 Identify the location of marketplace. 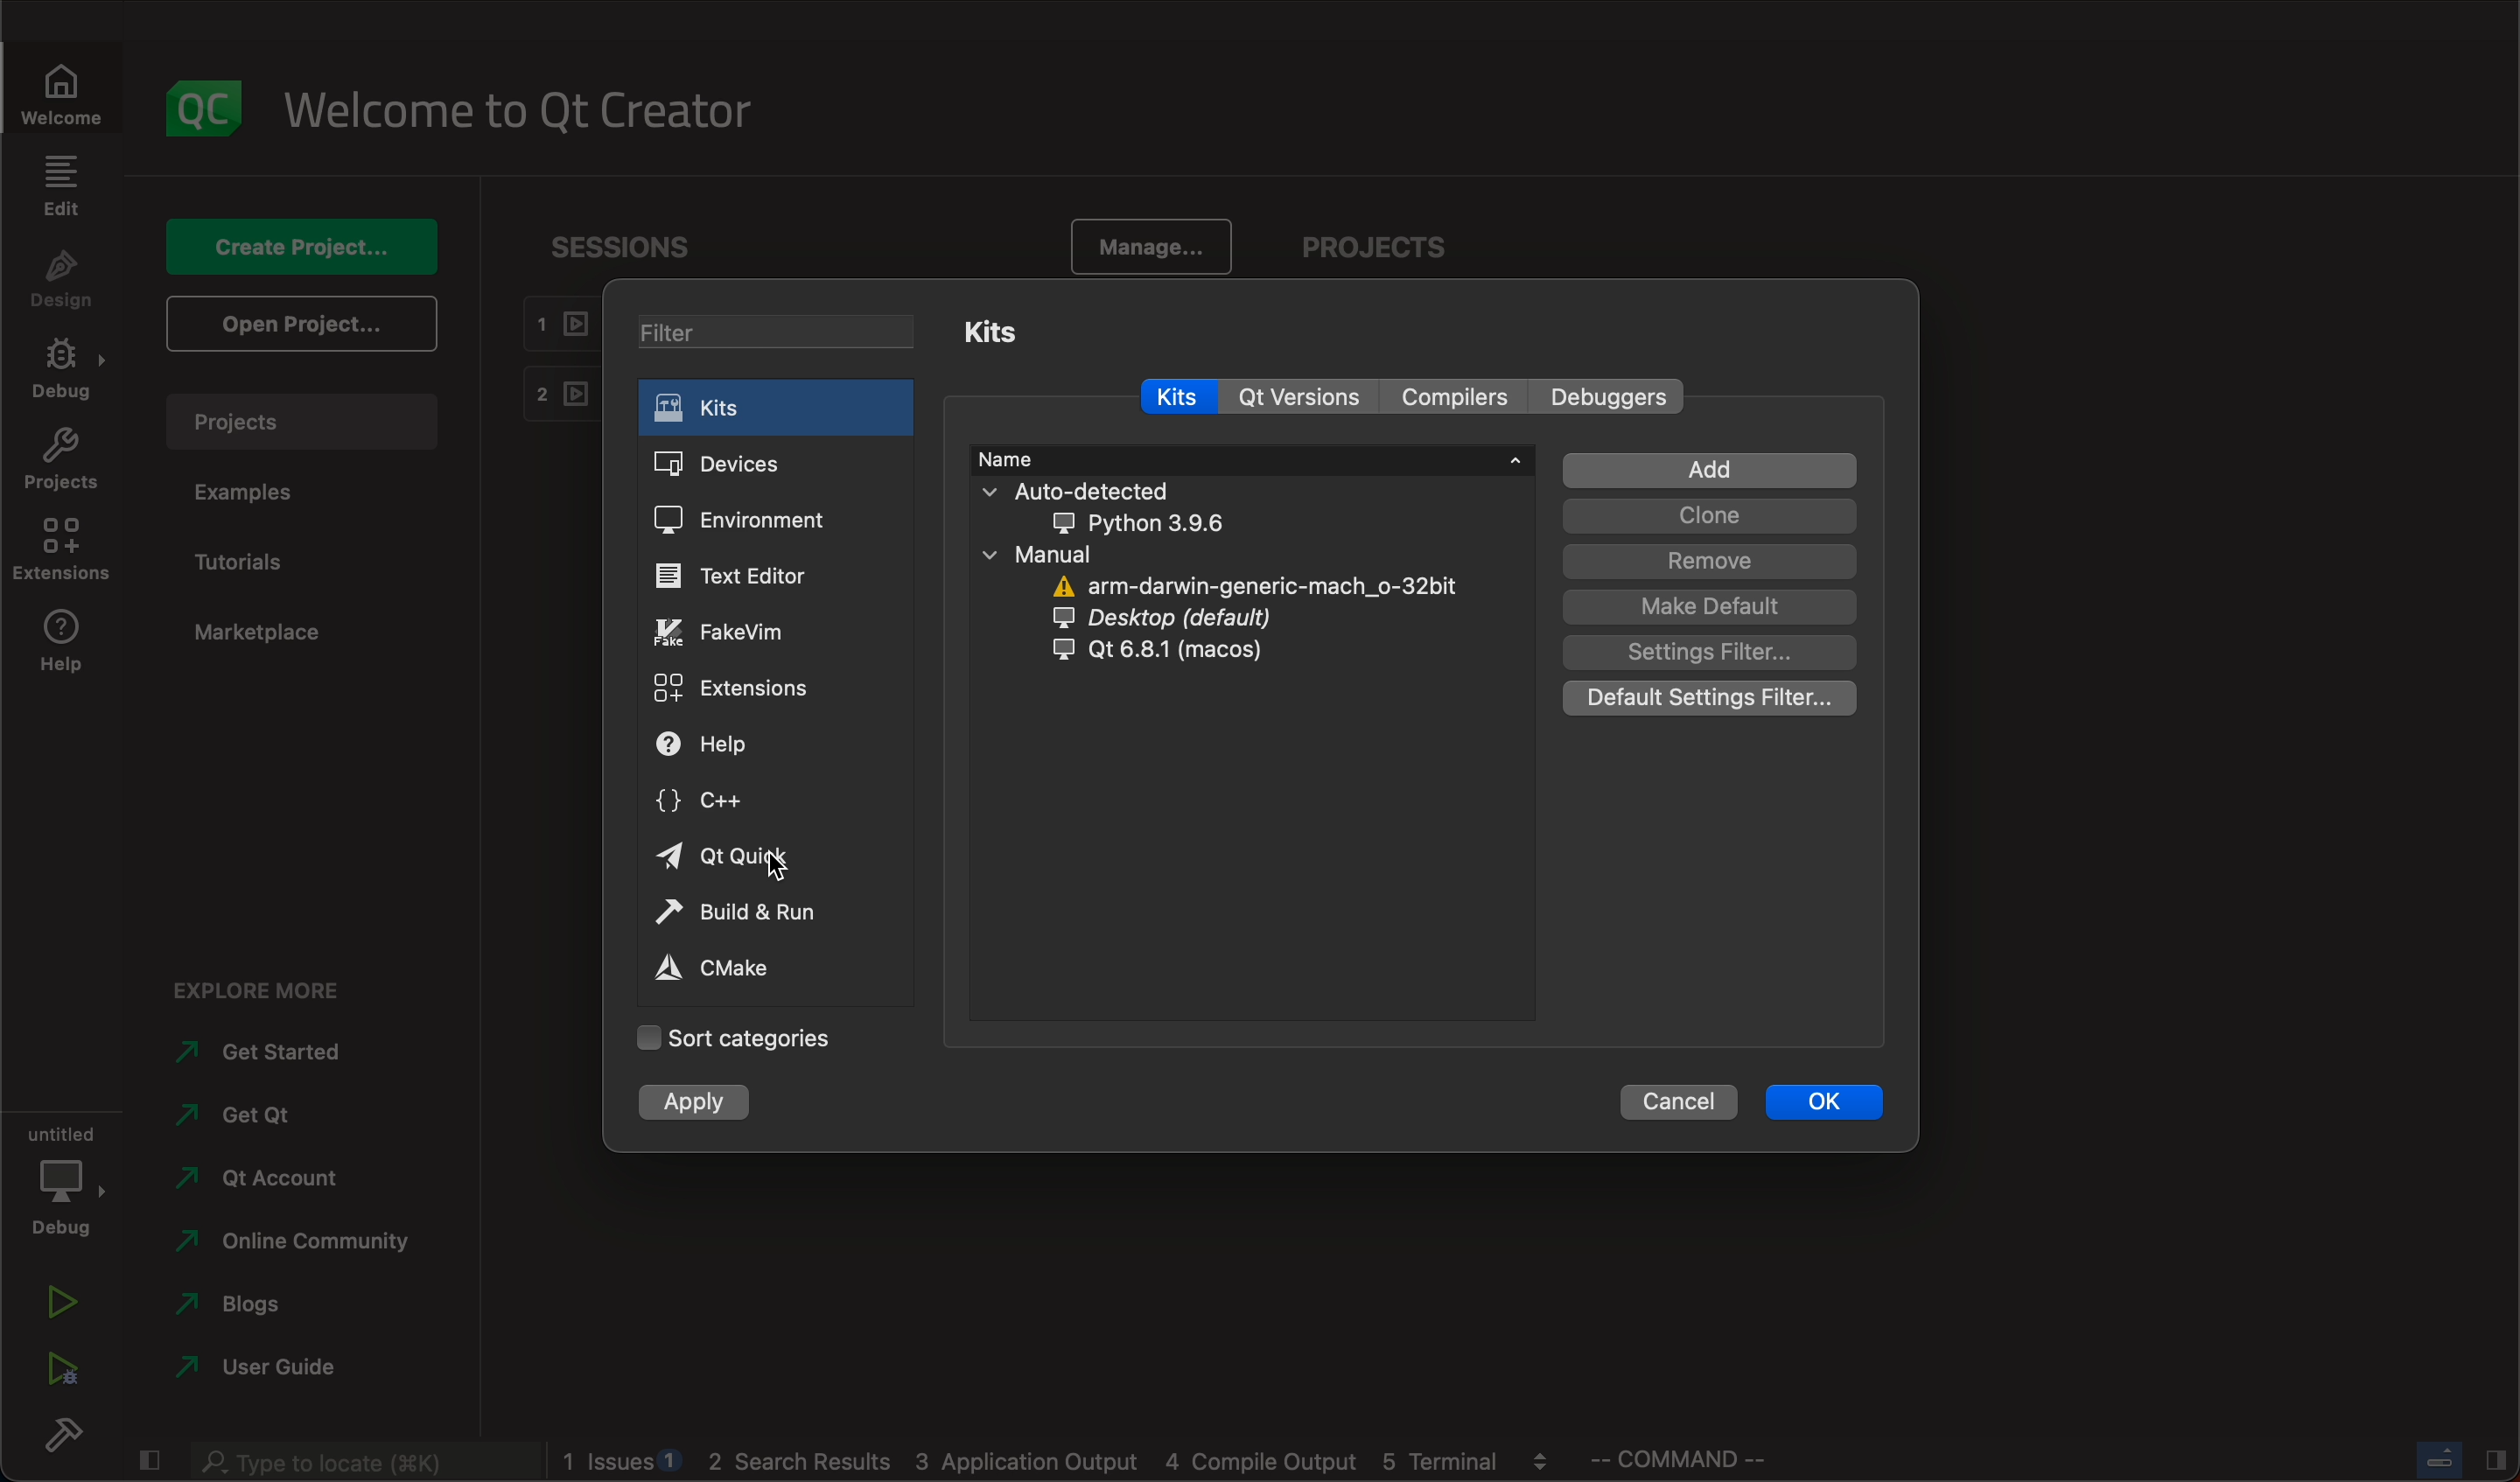
(292, 632).